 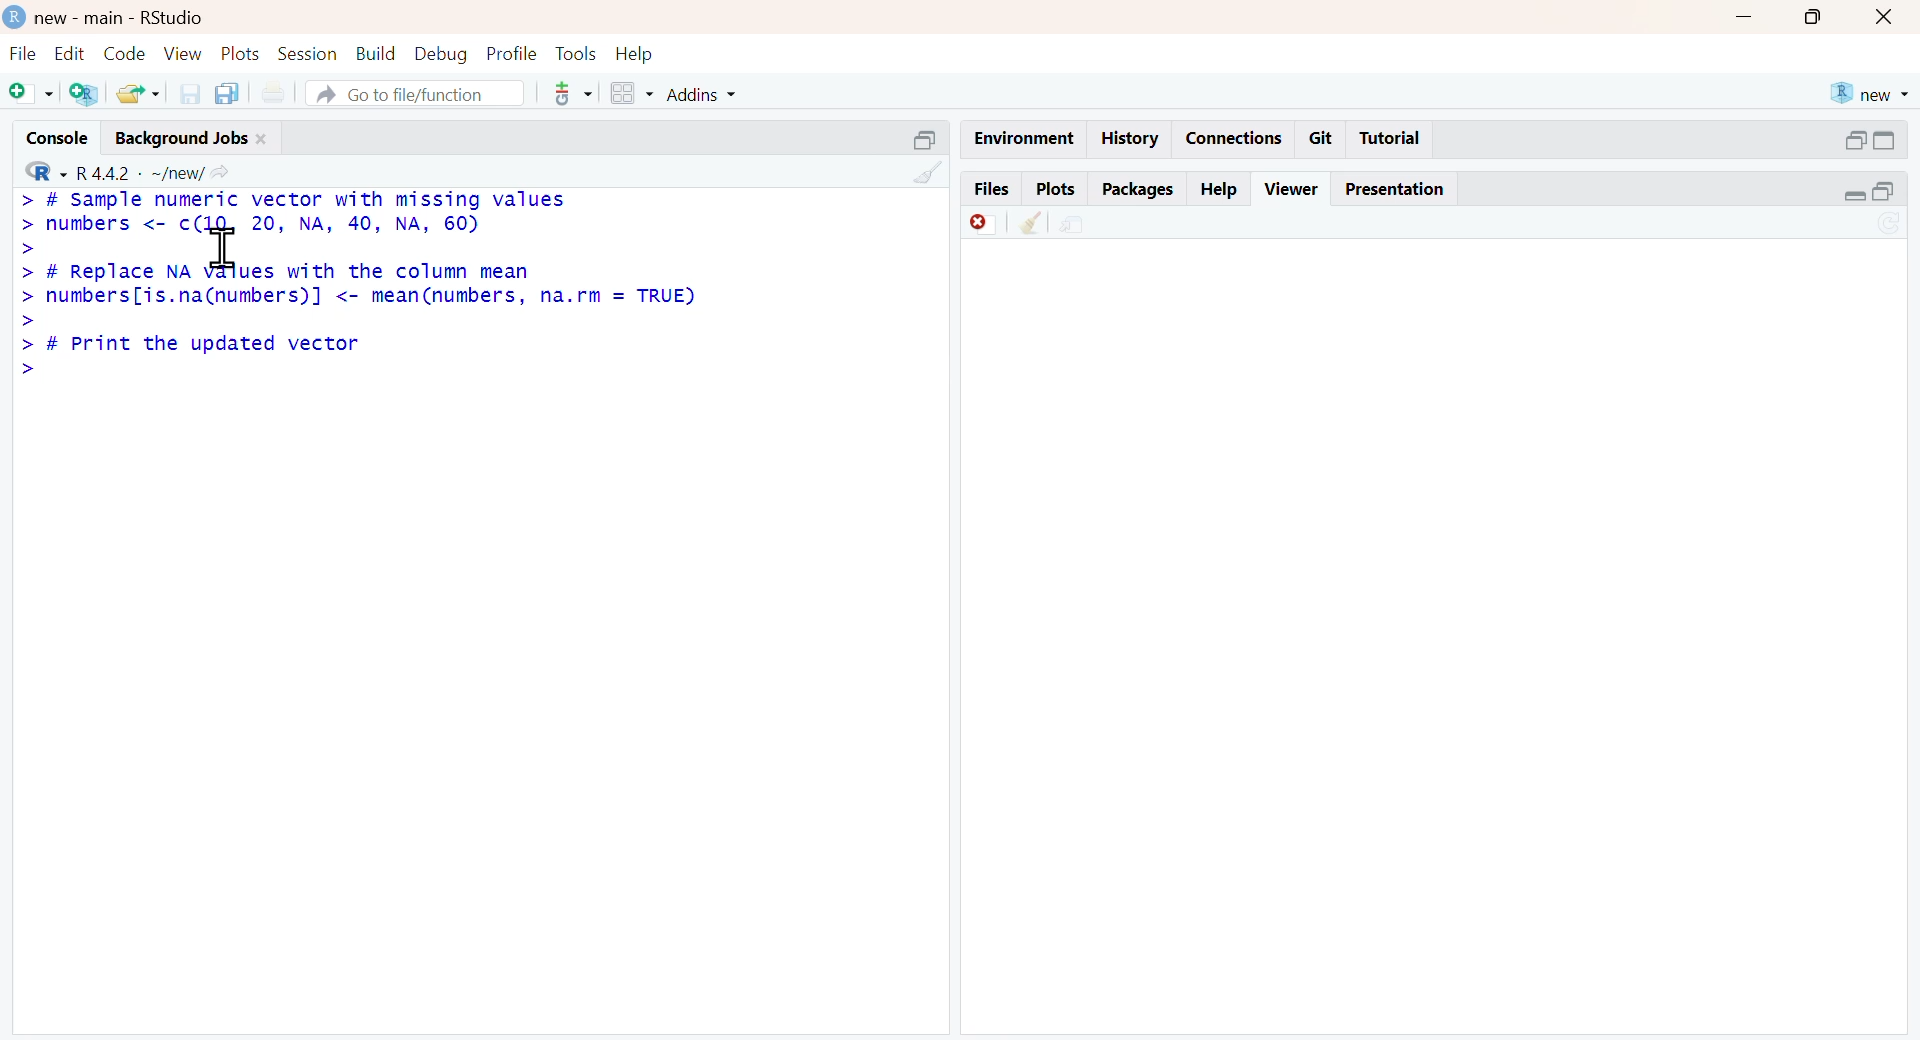 What do you see at coordinates (1139, 192) in the screenshot?
I see `packages` at bounding box center [1139, 192].